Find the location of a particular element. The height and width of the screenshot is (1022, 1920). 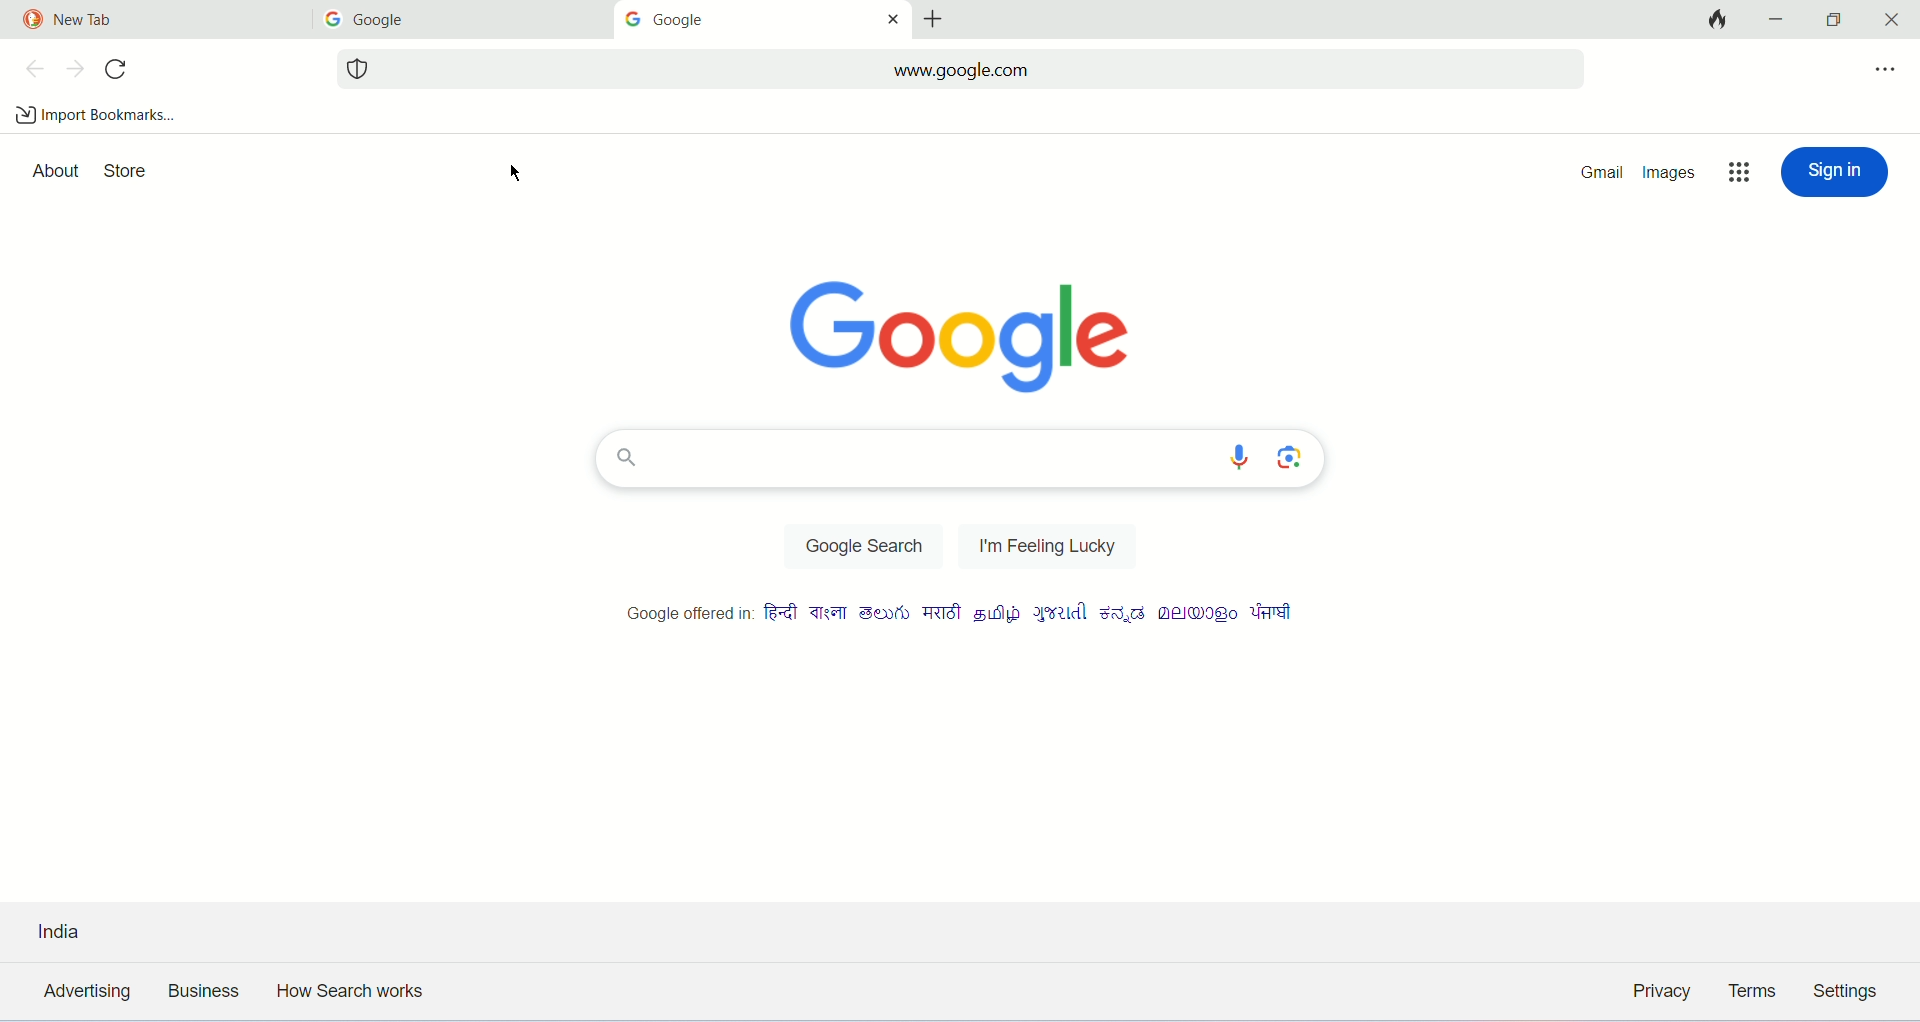

mouse cursor is located at coordinates (524, 180).